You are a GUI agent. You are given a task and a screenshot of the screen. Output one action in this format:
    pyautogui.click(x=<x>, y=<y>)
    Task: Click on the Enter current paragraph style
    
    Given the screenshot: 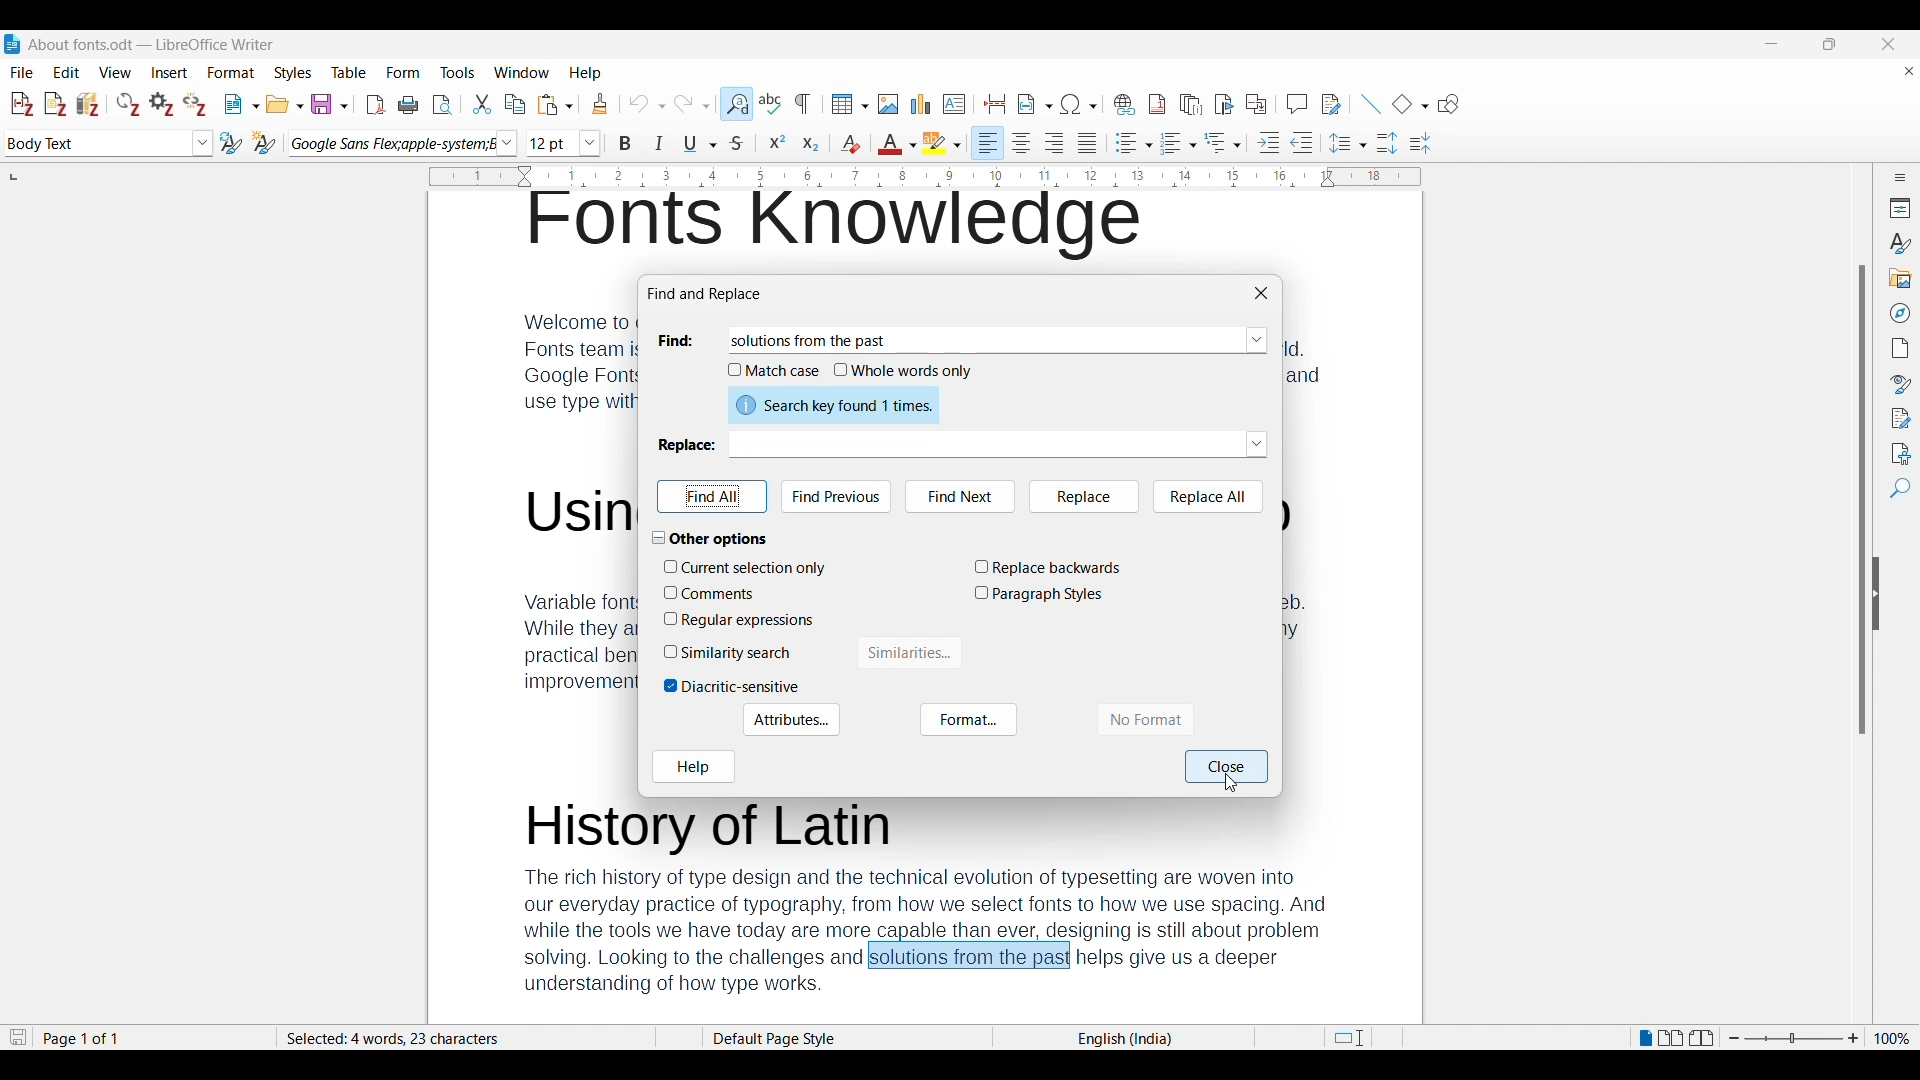 What is the action you would take?
    pyautogui.click(x=96, y=143)
    